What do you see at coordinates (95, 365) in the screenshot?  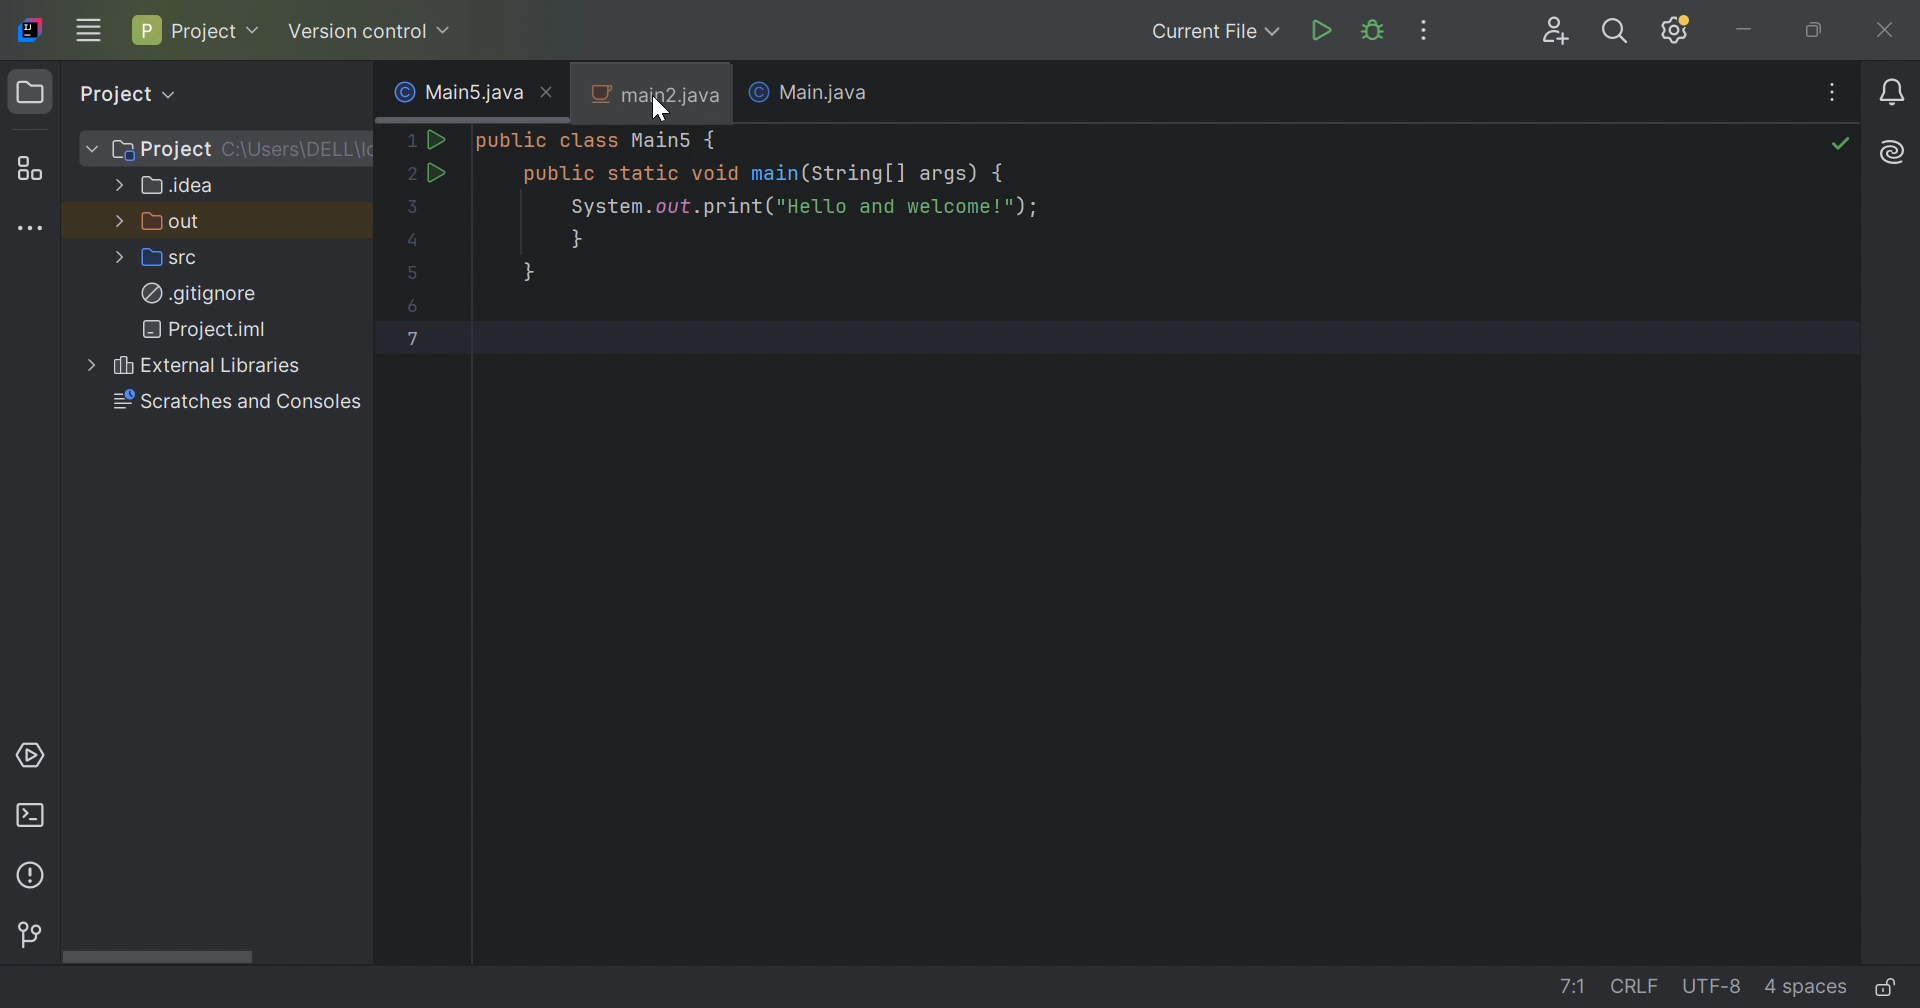 I see `More` at bounding box center [95, 365].